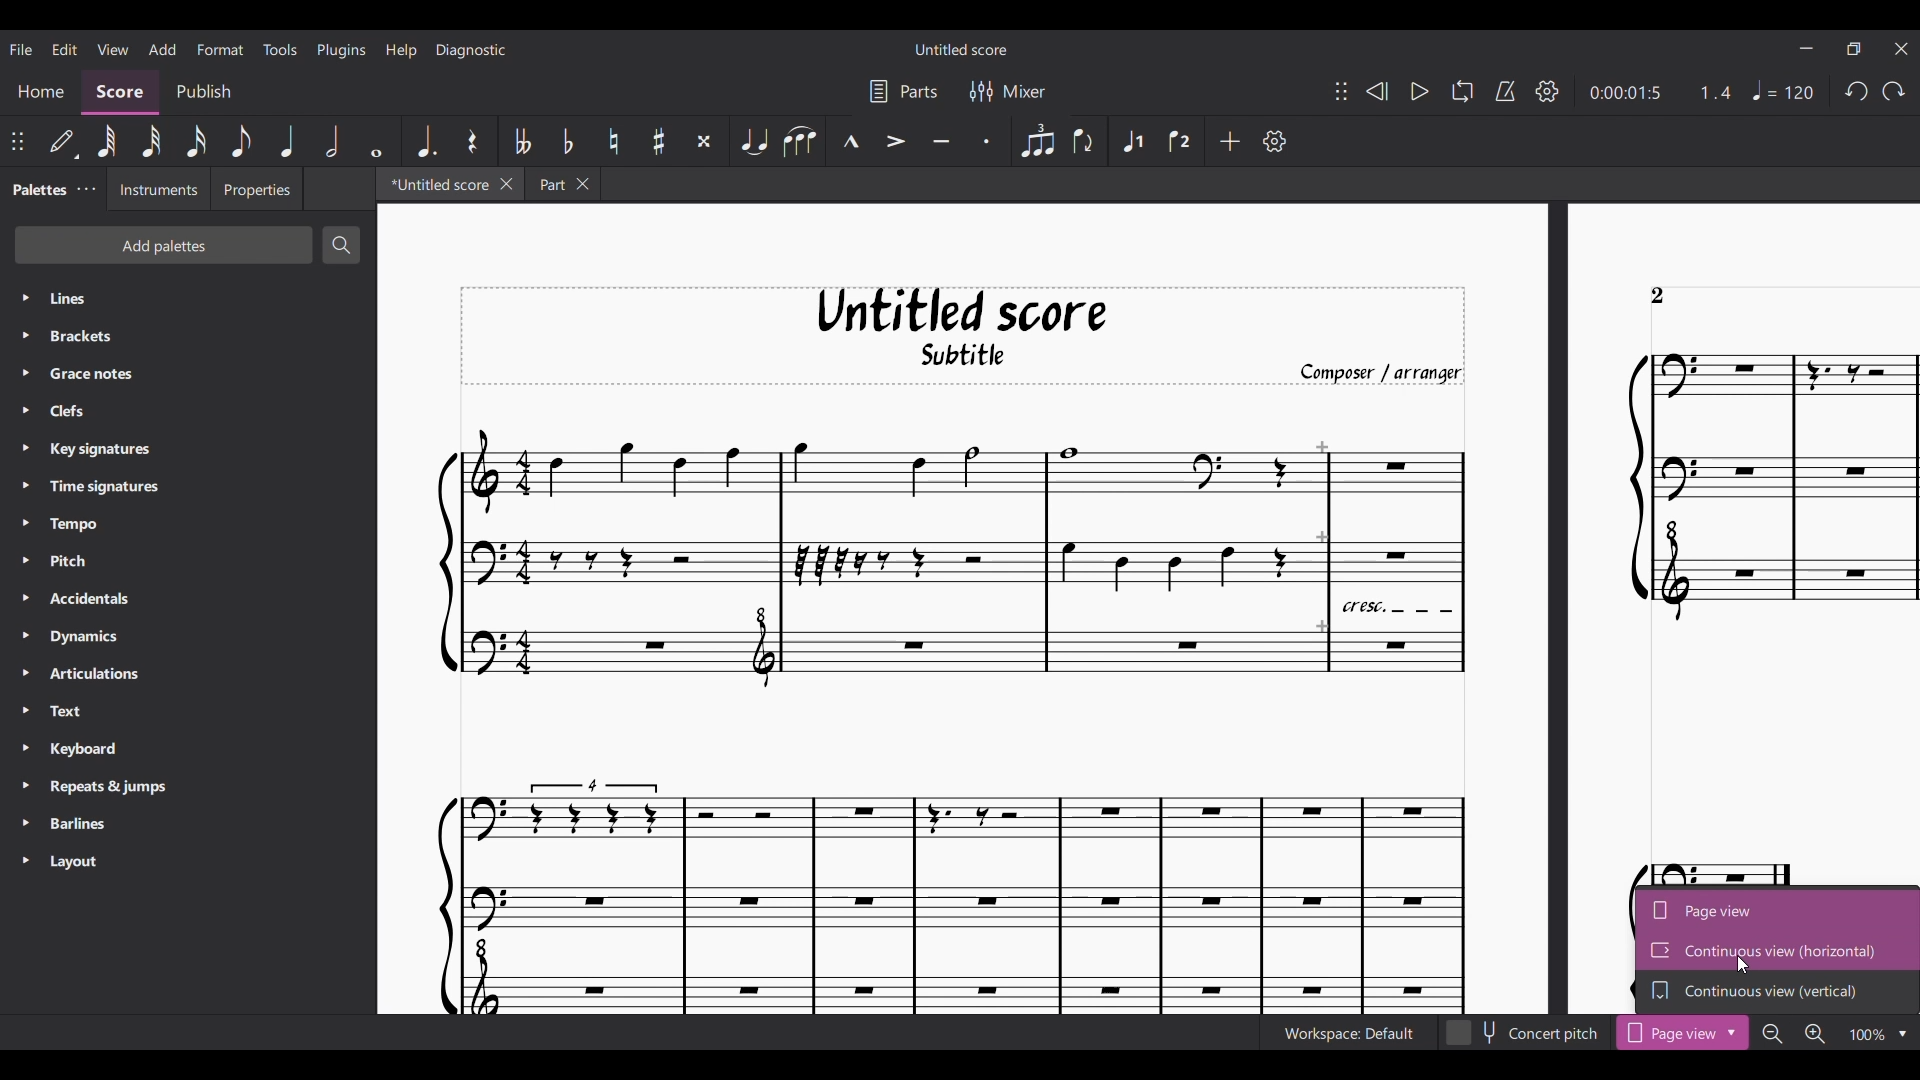 This screenshot has height=1080, width=1920. I want to click on Help menu, so click(401, 50).